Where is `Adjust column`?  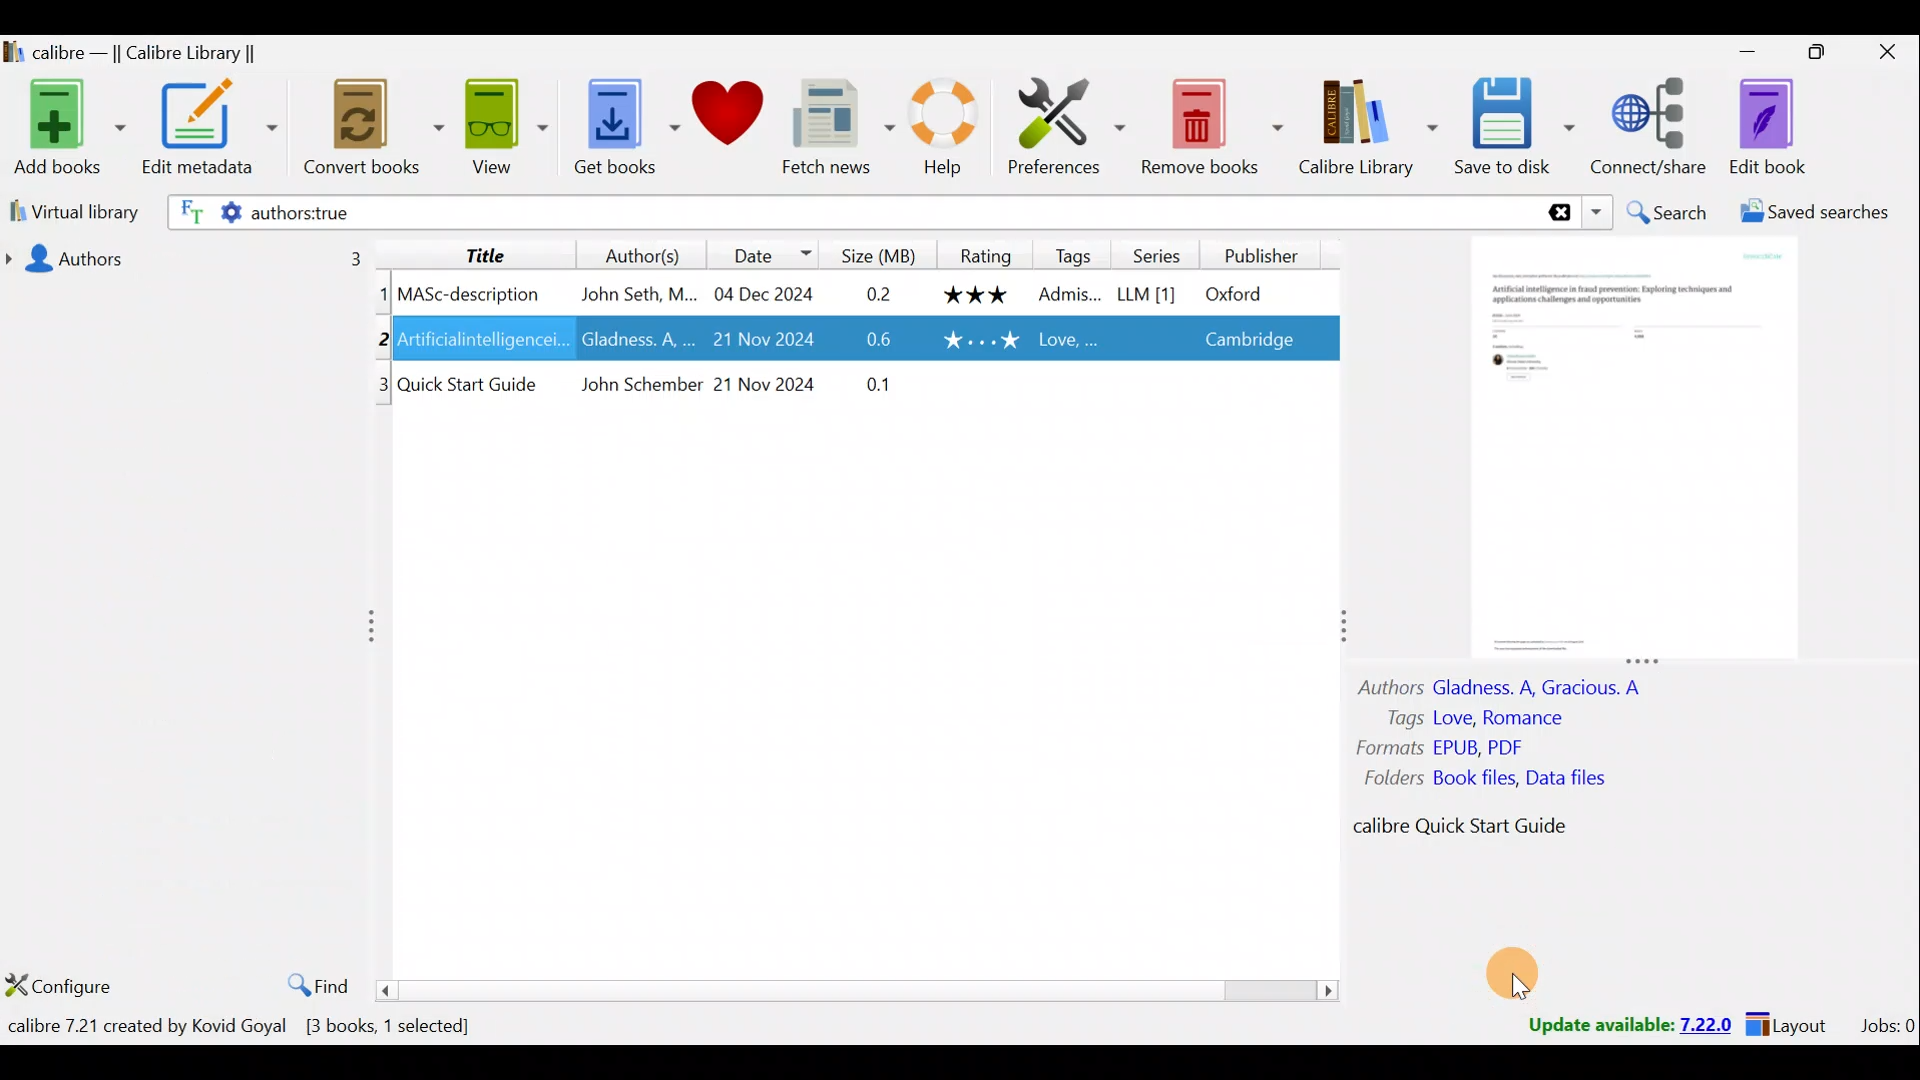
Adjust column is located at coordinates (379, 626).